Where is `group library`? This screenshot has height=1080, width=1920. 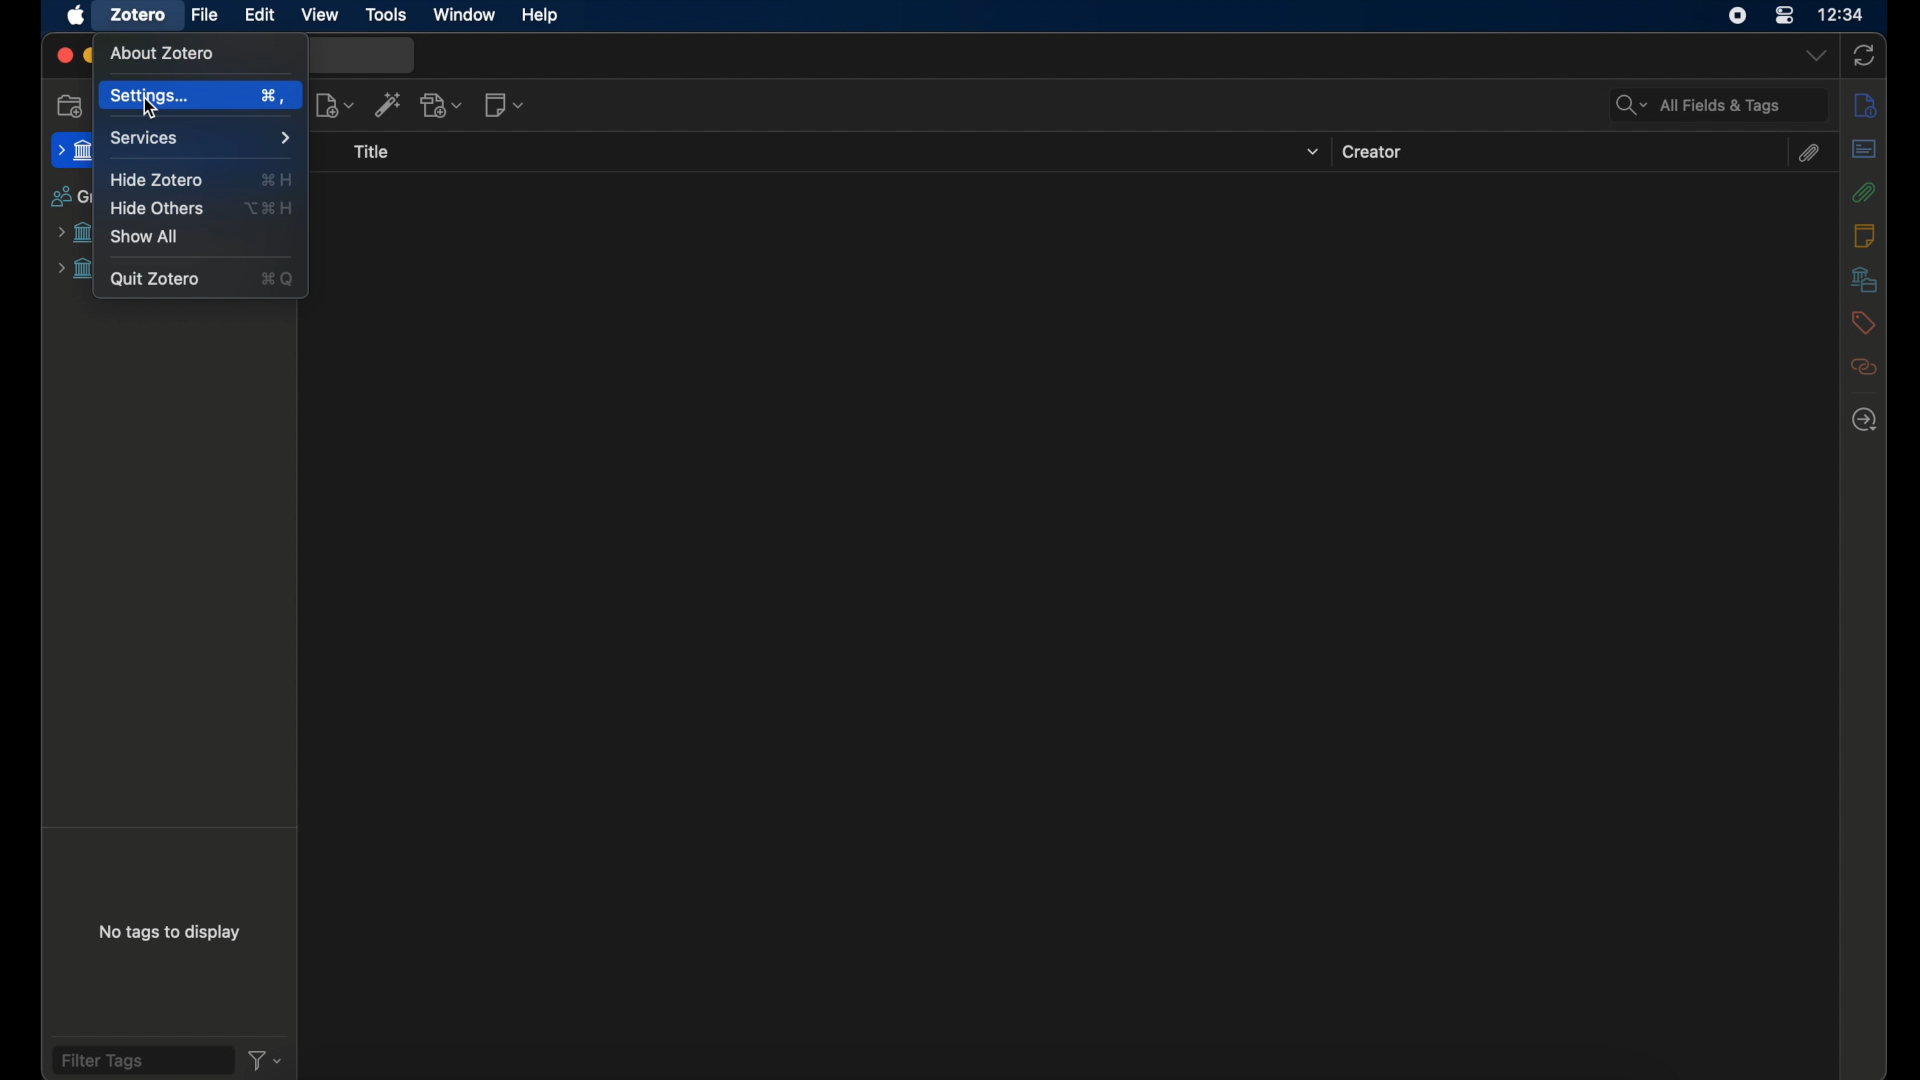 group library is located at coordinates (74, 233).